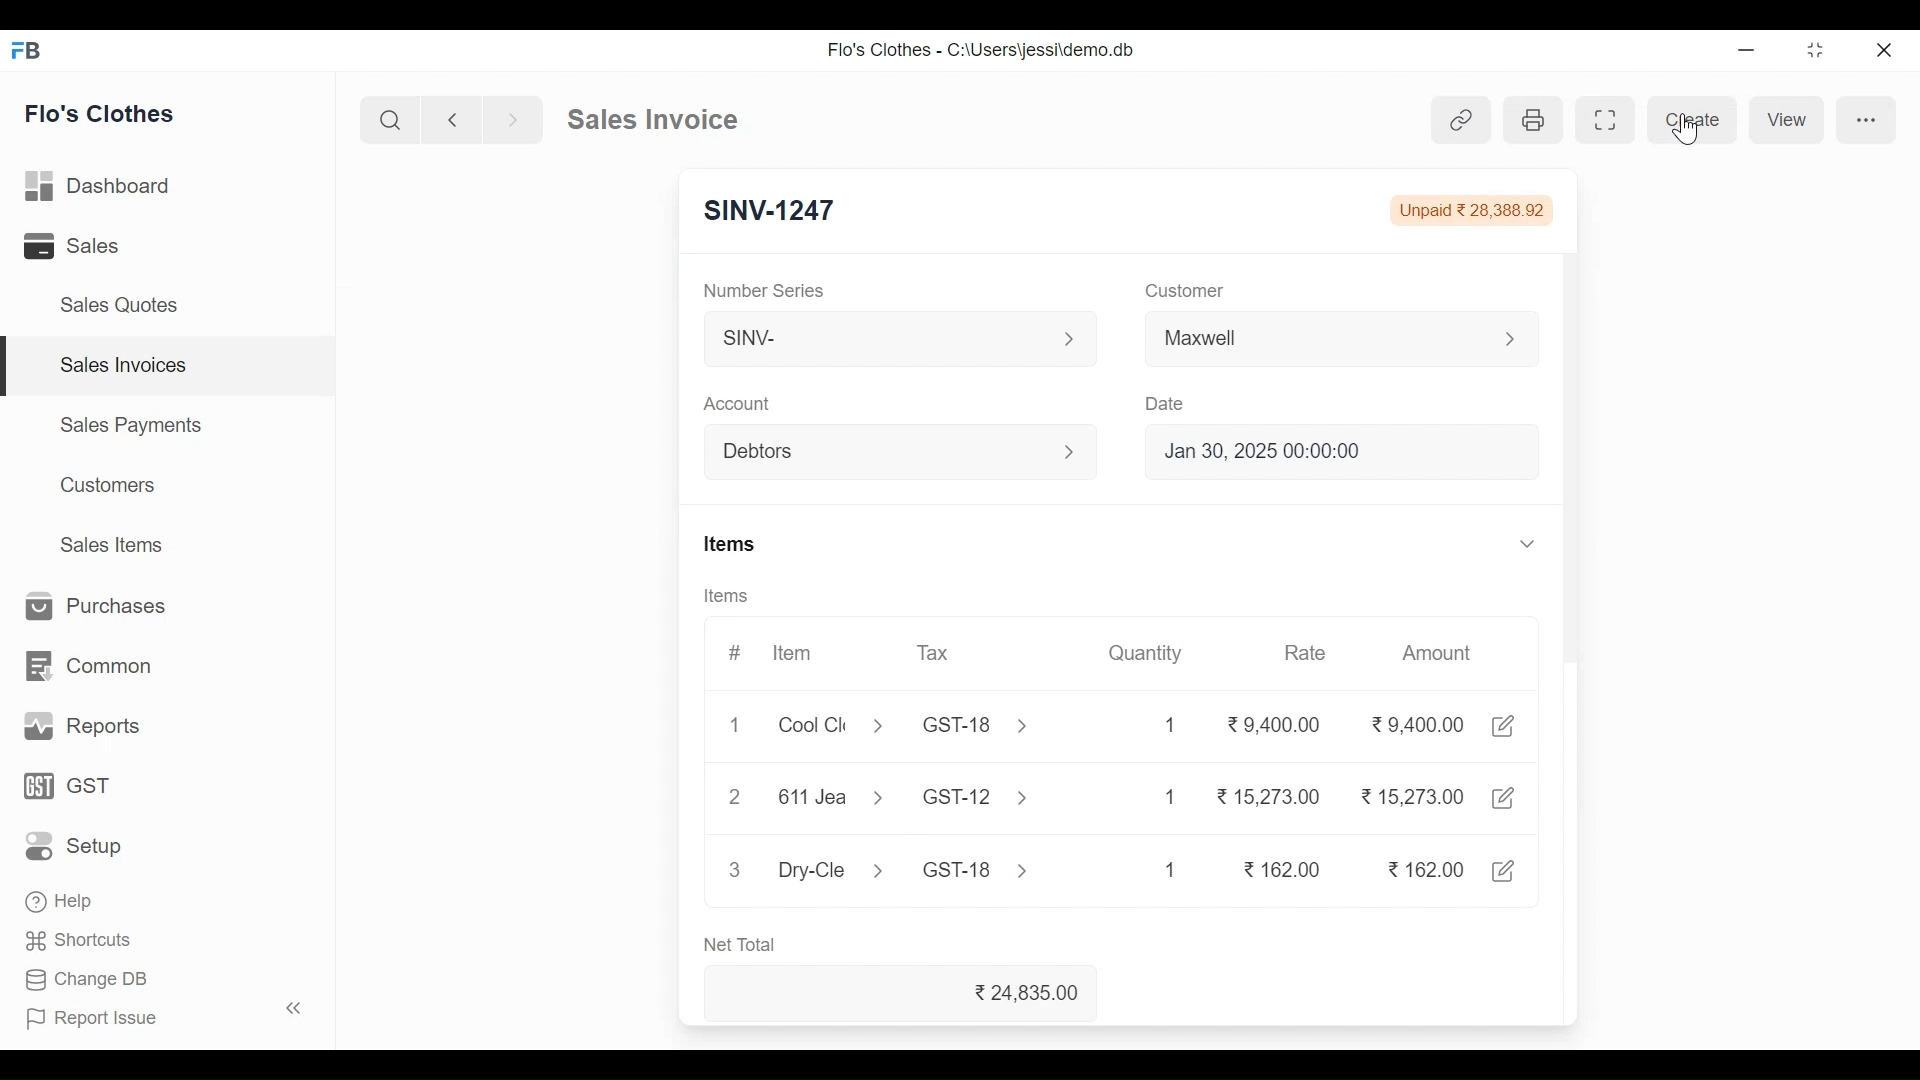  Describe the element at coordinates (33, 51) in the screenshot. I see `Frappe Book Desktop Icon` at that location.